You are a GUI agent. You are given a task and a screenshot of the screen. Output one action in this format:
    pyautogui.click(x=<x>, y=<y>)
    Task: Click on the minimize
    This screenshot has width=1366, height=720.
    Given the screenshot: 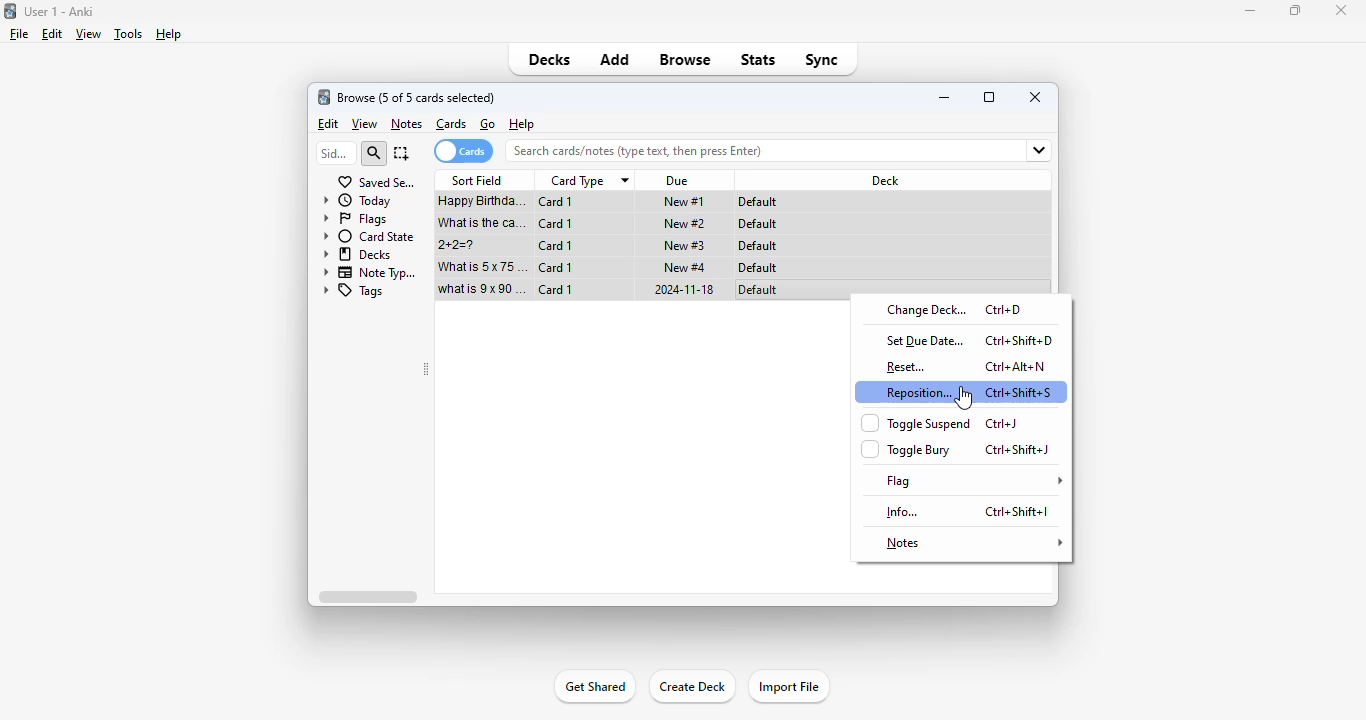 What is the action you would take?
    pyautogui.click(x=1249, y=11)
    